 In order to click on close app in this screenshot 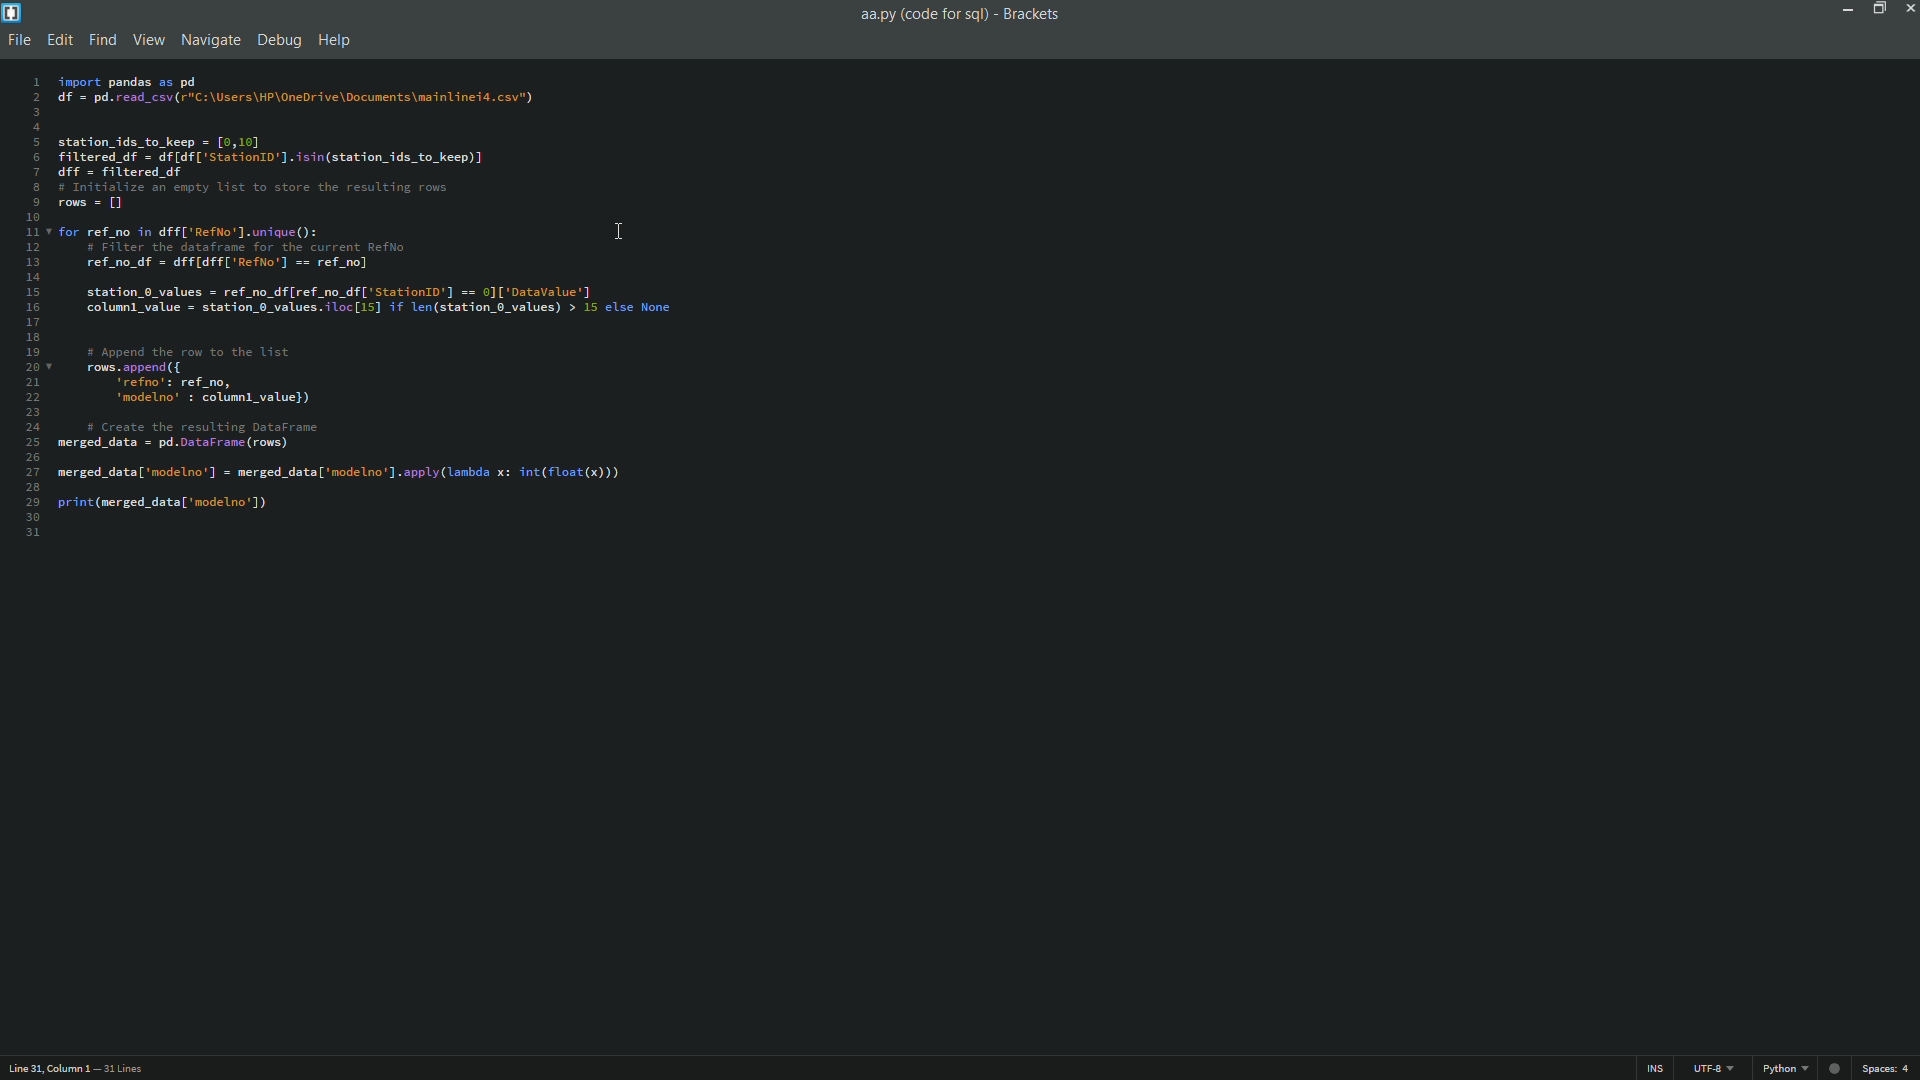, I will do `click(1908, 9)`.